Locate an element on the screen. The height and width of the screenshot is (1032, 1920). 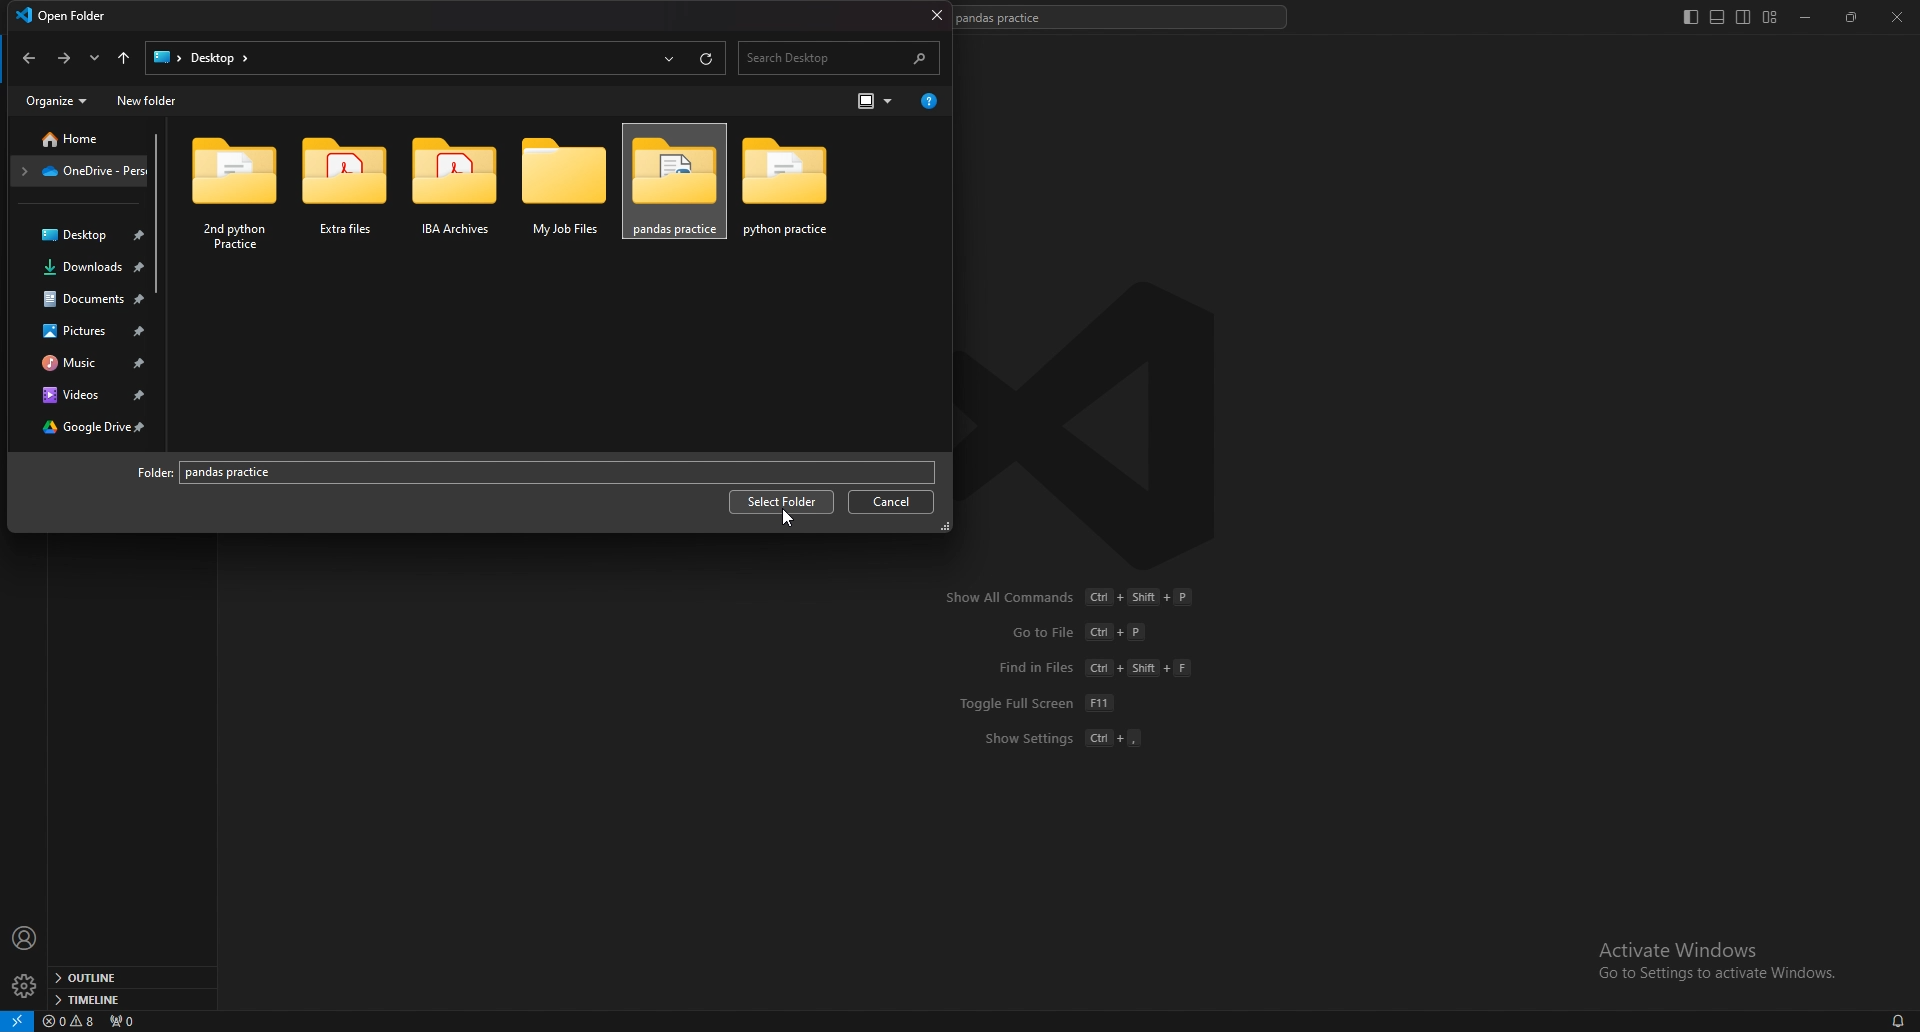
my job files is located at coordinates (557, 189).